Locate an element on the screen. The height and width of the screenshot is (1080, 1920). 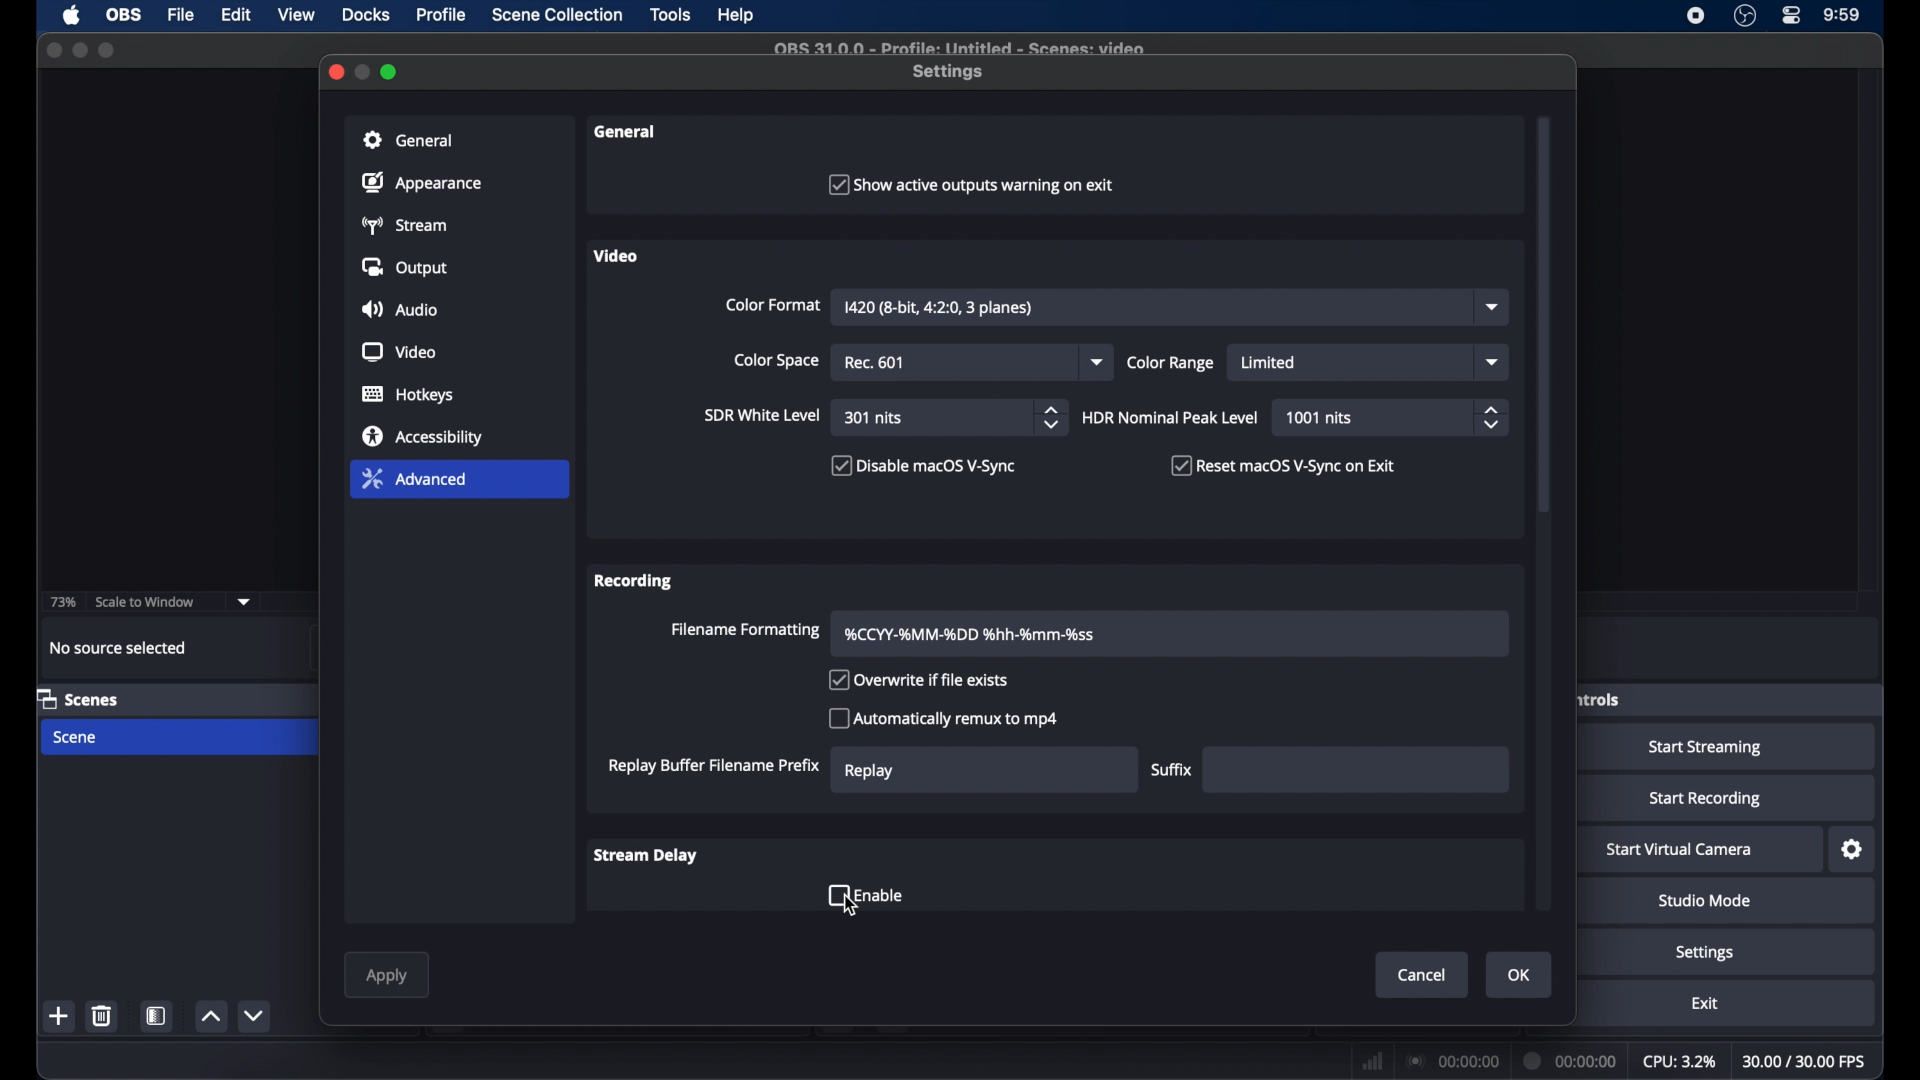
start streaming is located at coordinates (1706, 747).